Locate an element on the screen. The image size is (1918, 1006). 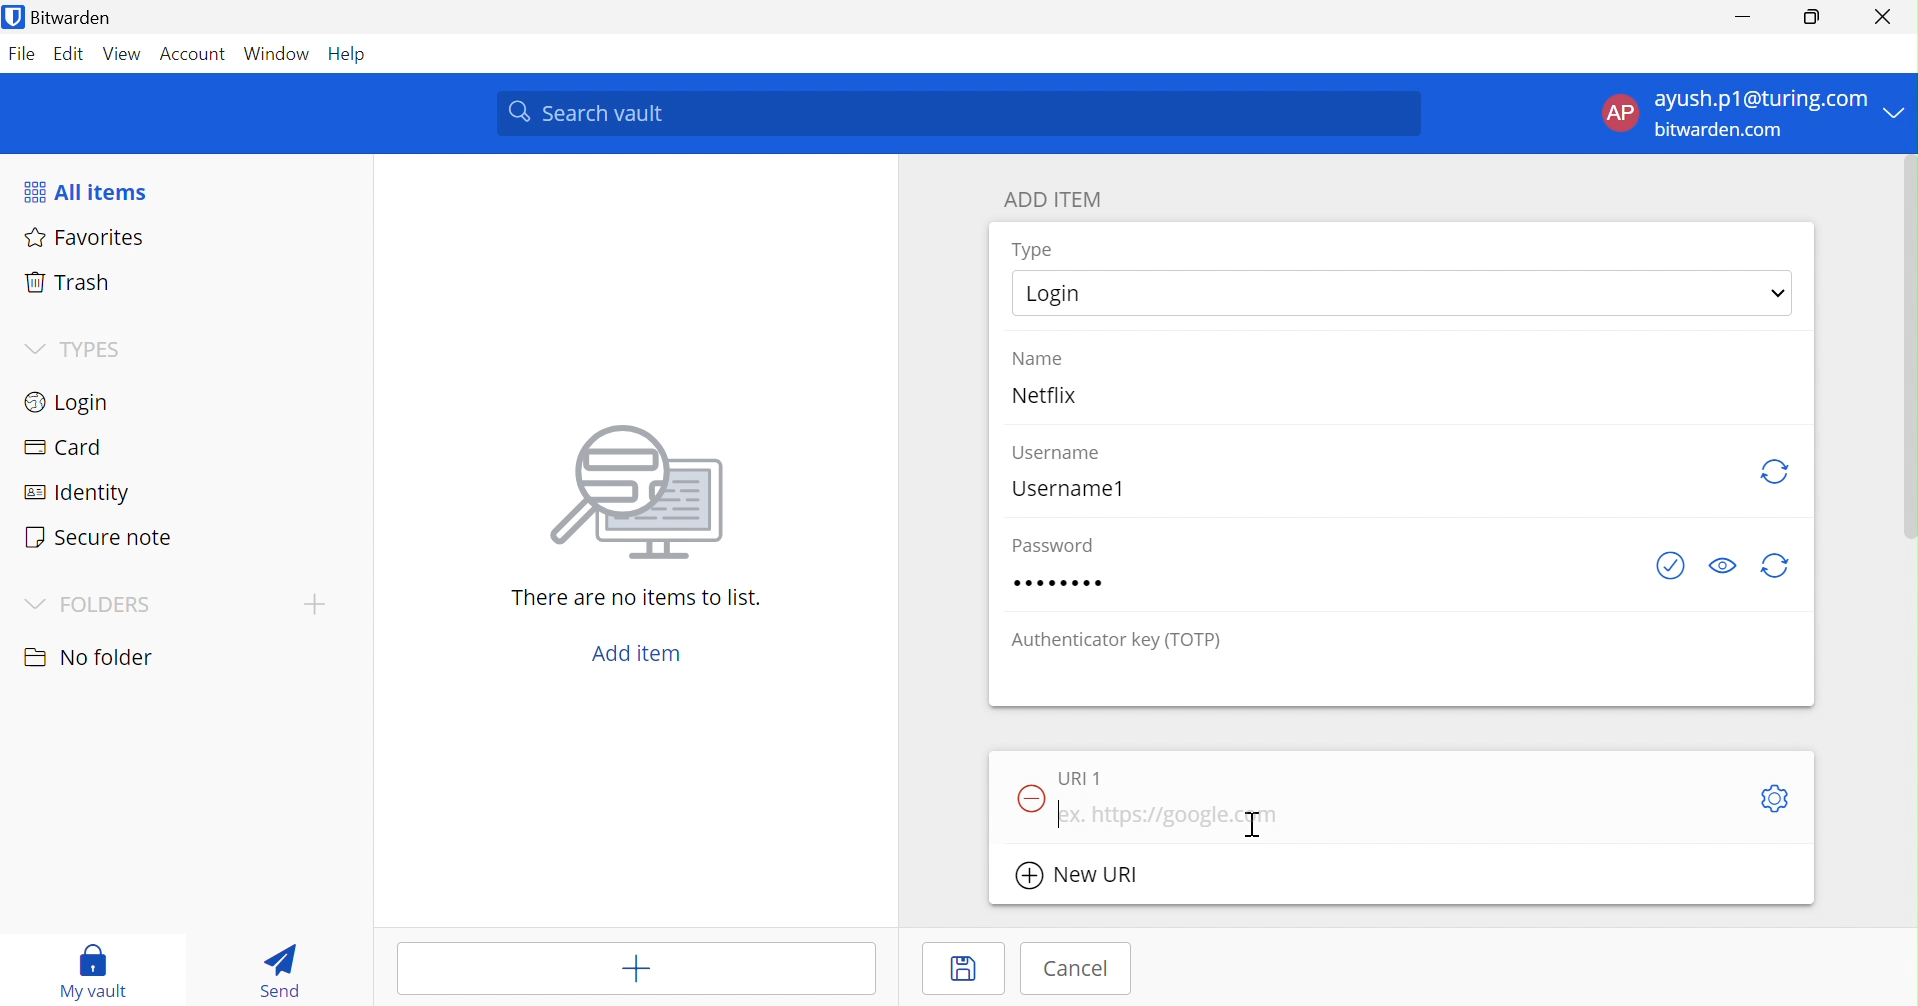
AP is located at coordinates (1620, 113).